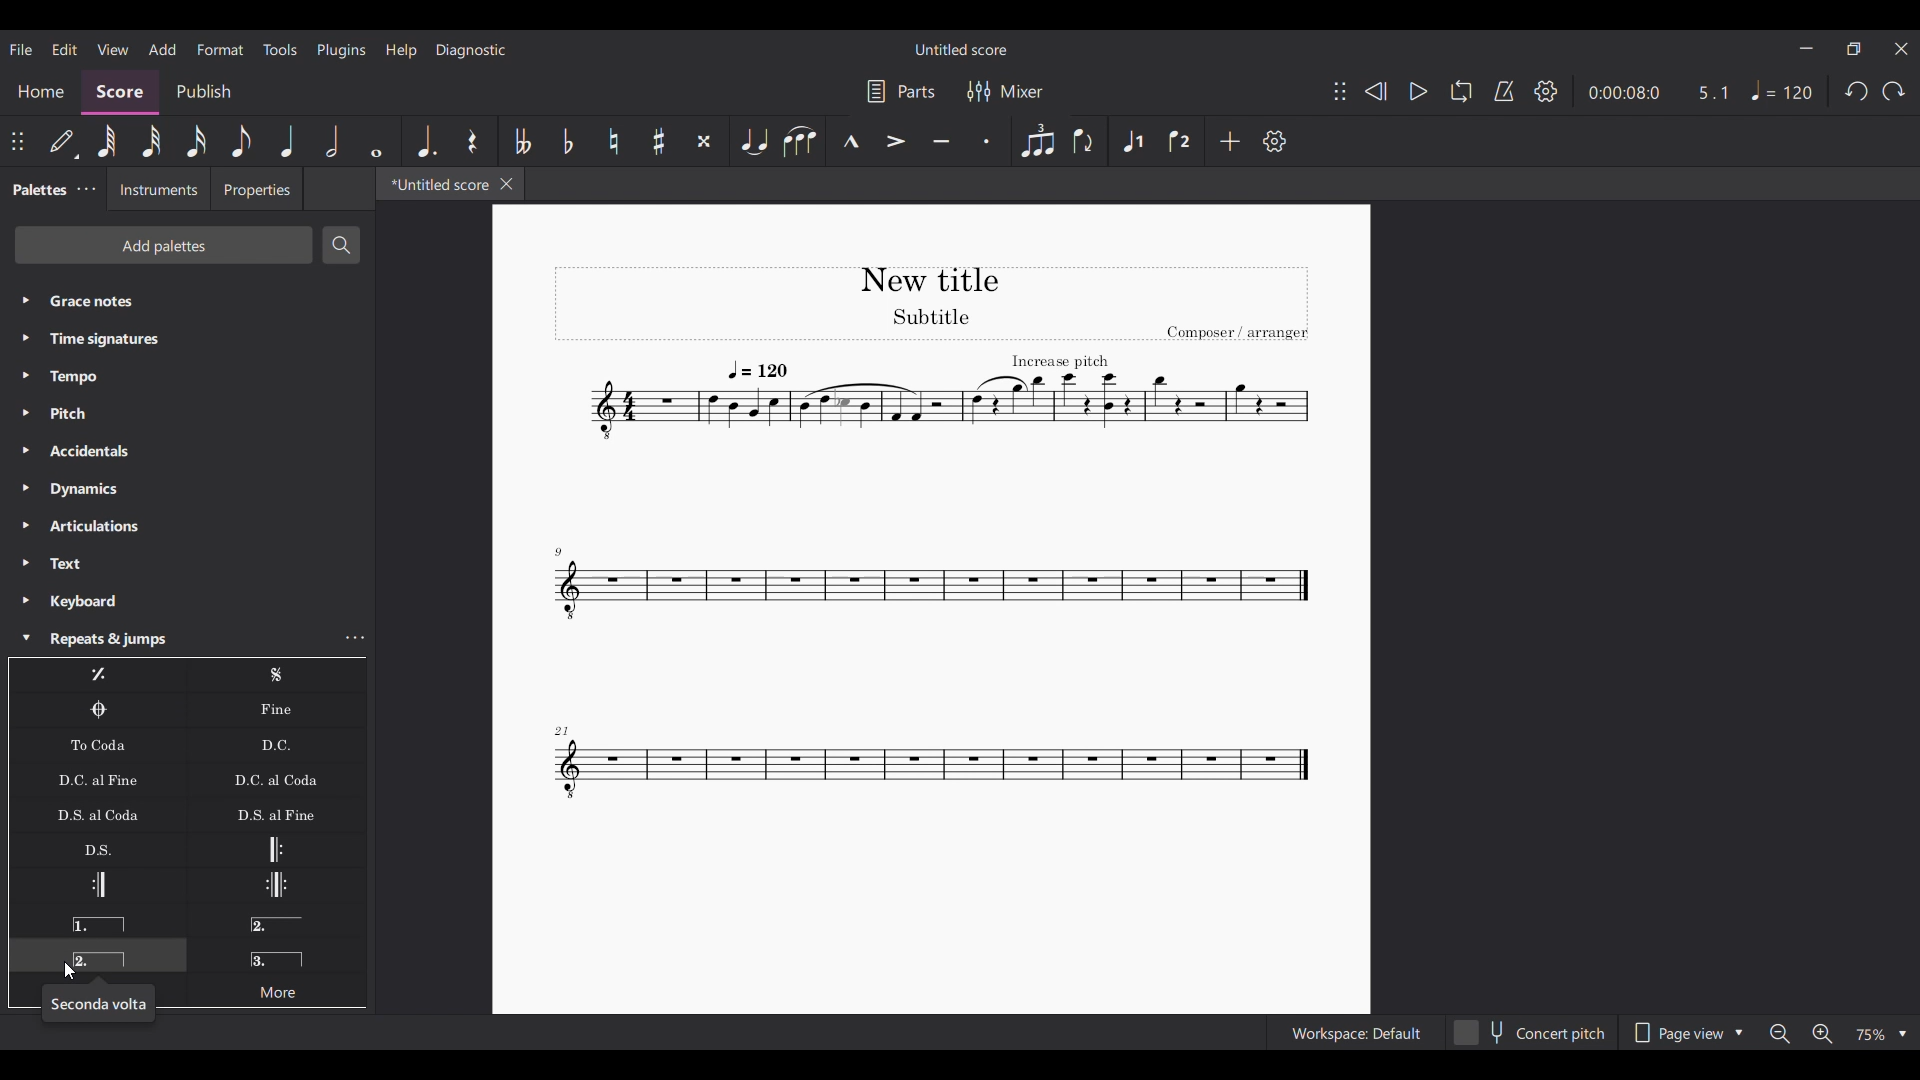 Image resolution: width=1920 pixels, height=1080 pixels. Describe the element at coordinates (987, 141) in the screenshot. I see `Staccato` at that location.